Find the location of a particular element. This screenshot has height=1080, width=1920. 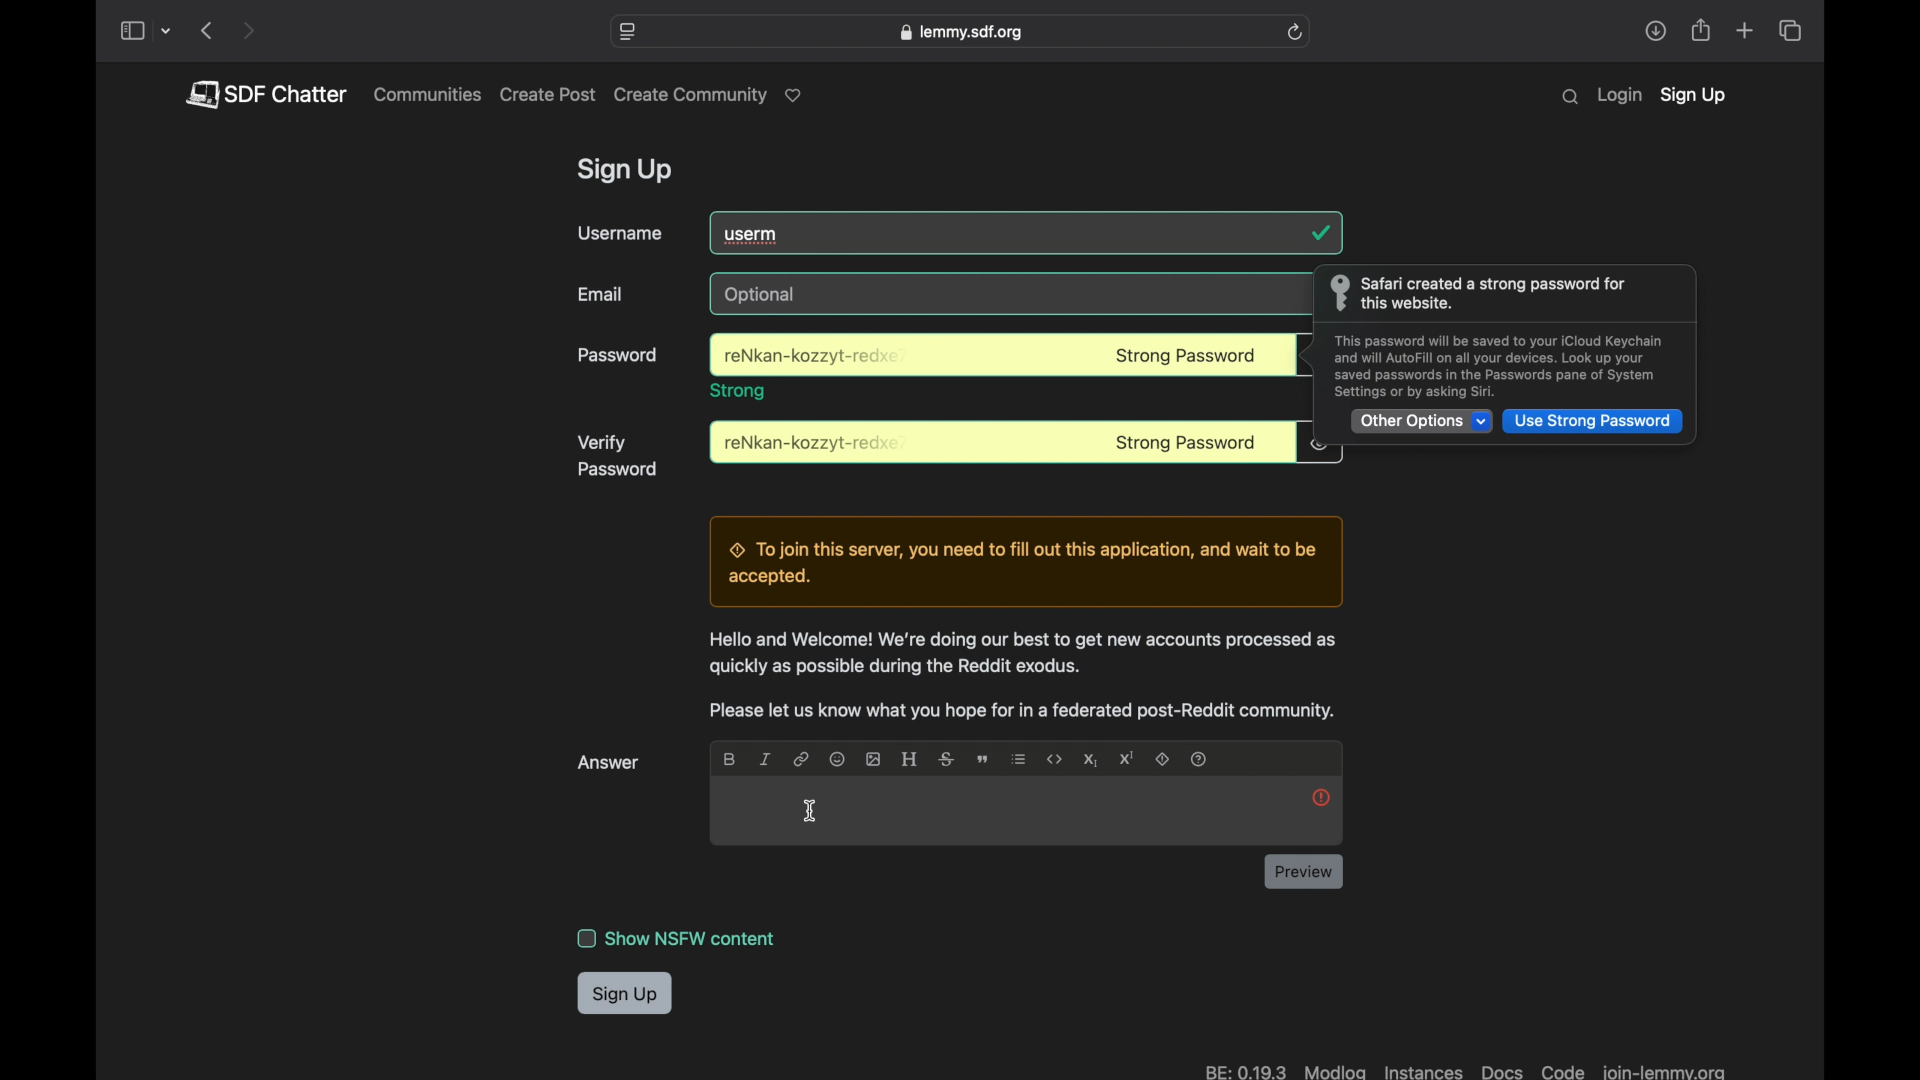

help is located at coordinates (1200, 759).